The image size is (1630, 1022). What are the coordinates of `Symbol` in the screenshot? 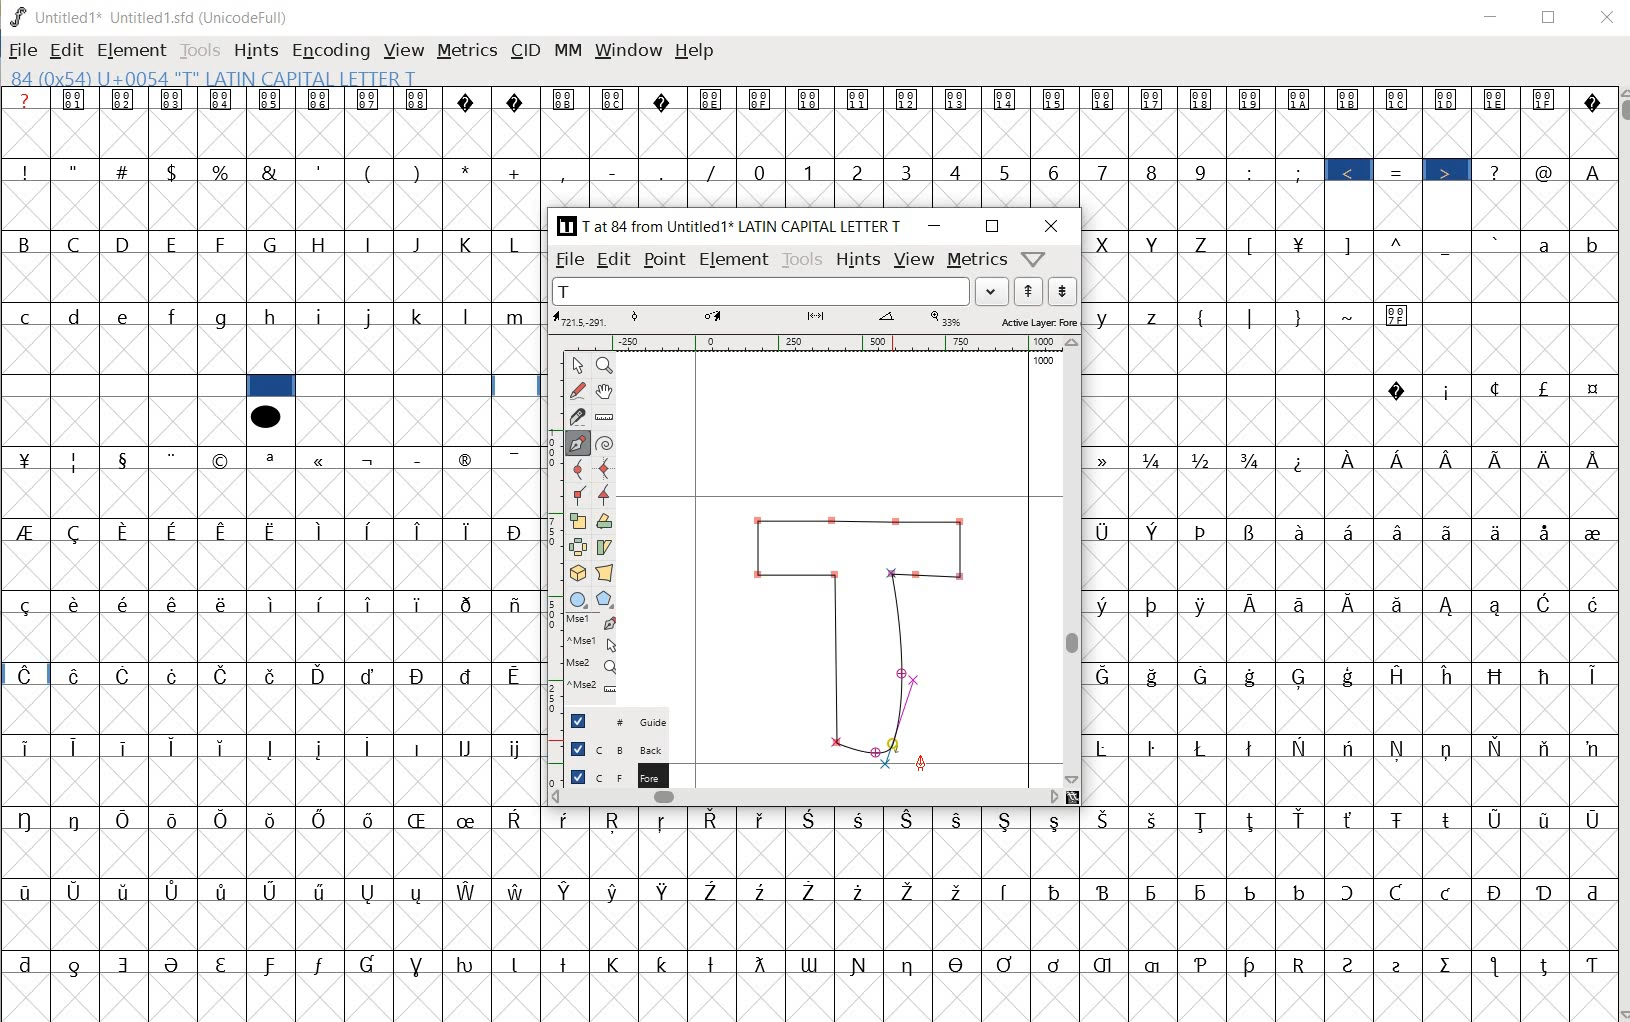 It's located at (761, 99).